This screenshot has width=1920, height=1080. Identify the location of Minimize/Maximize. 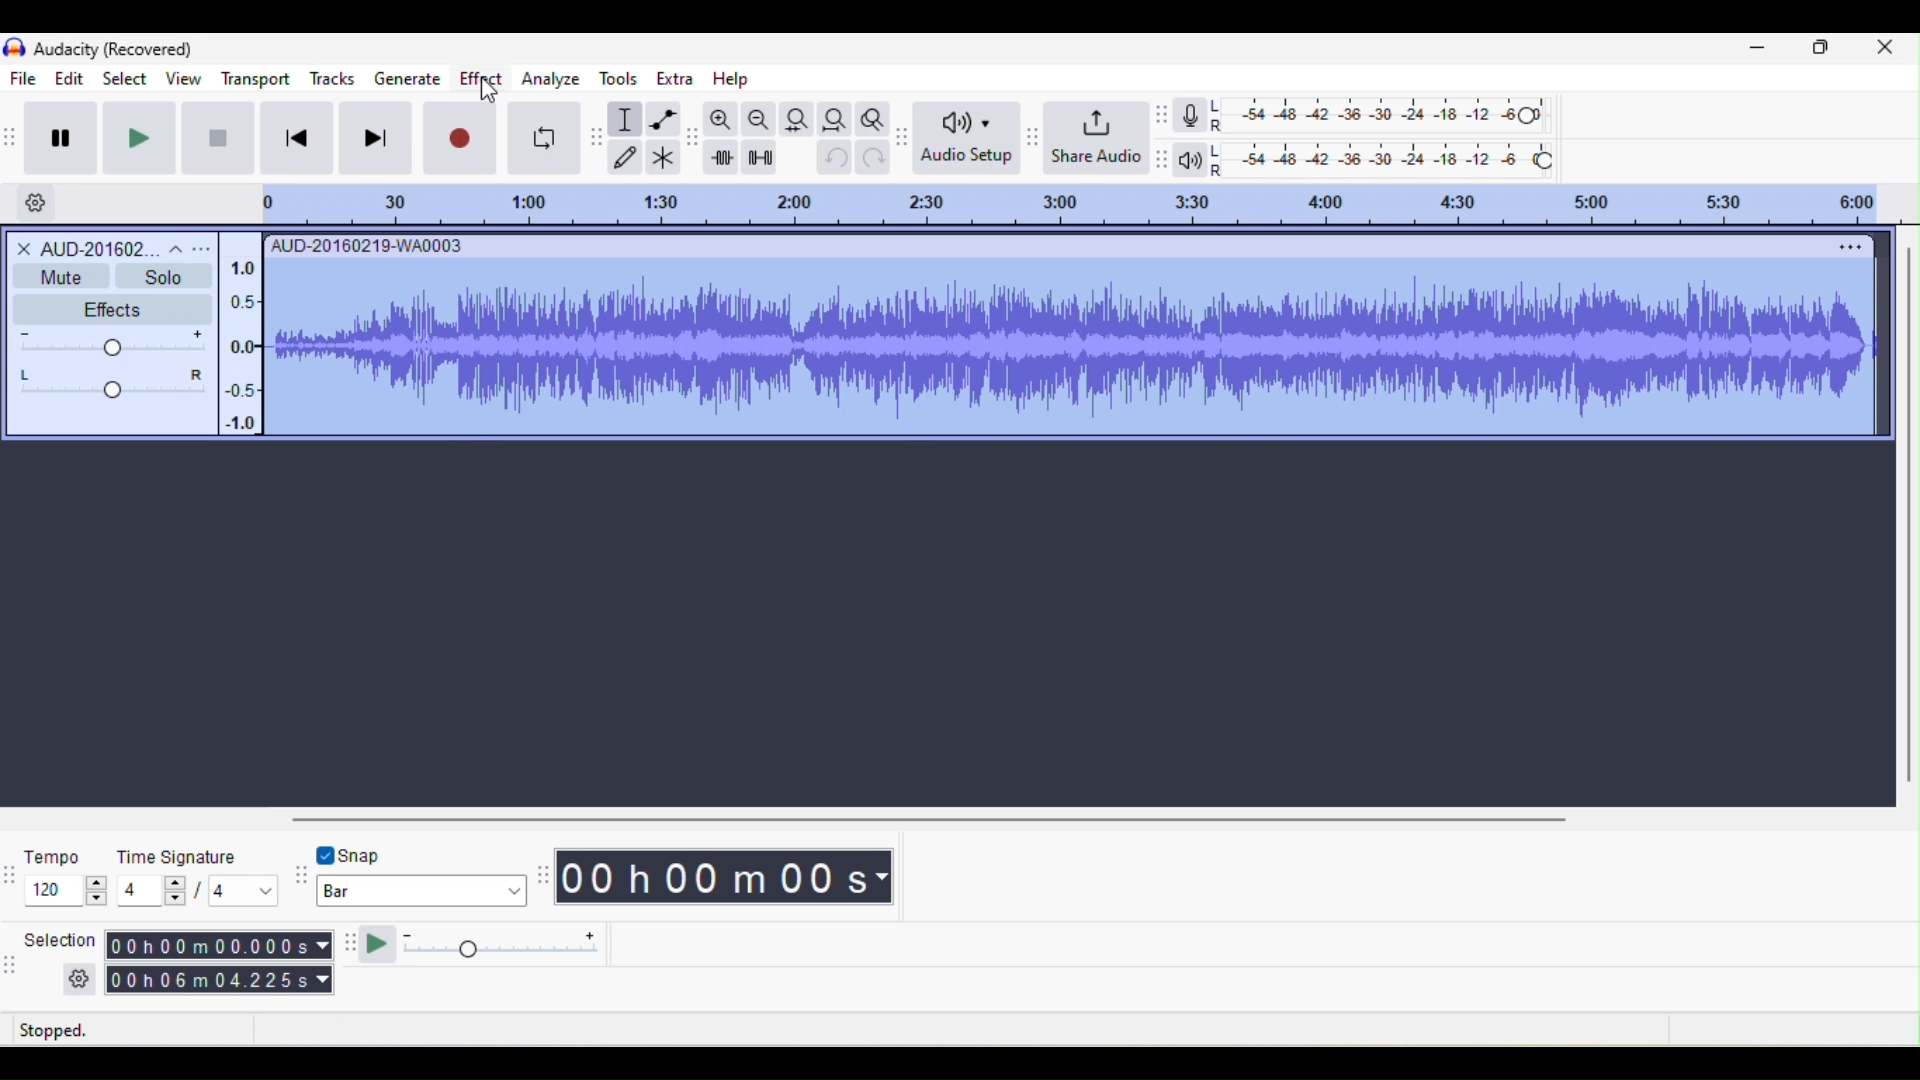
(1822, 52).